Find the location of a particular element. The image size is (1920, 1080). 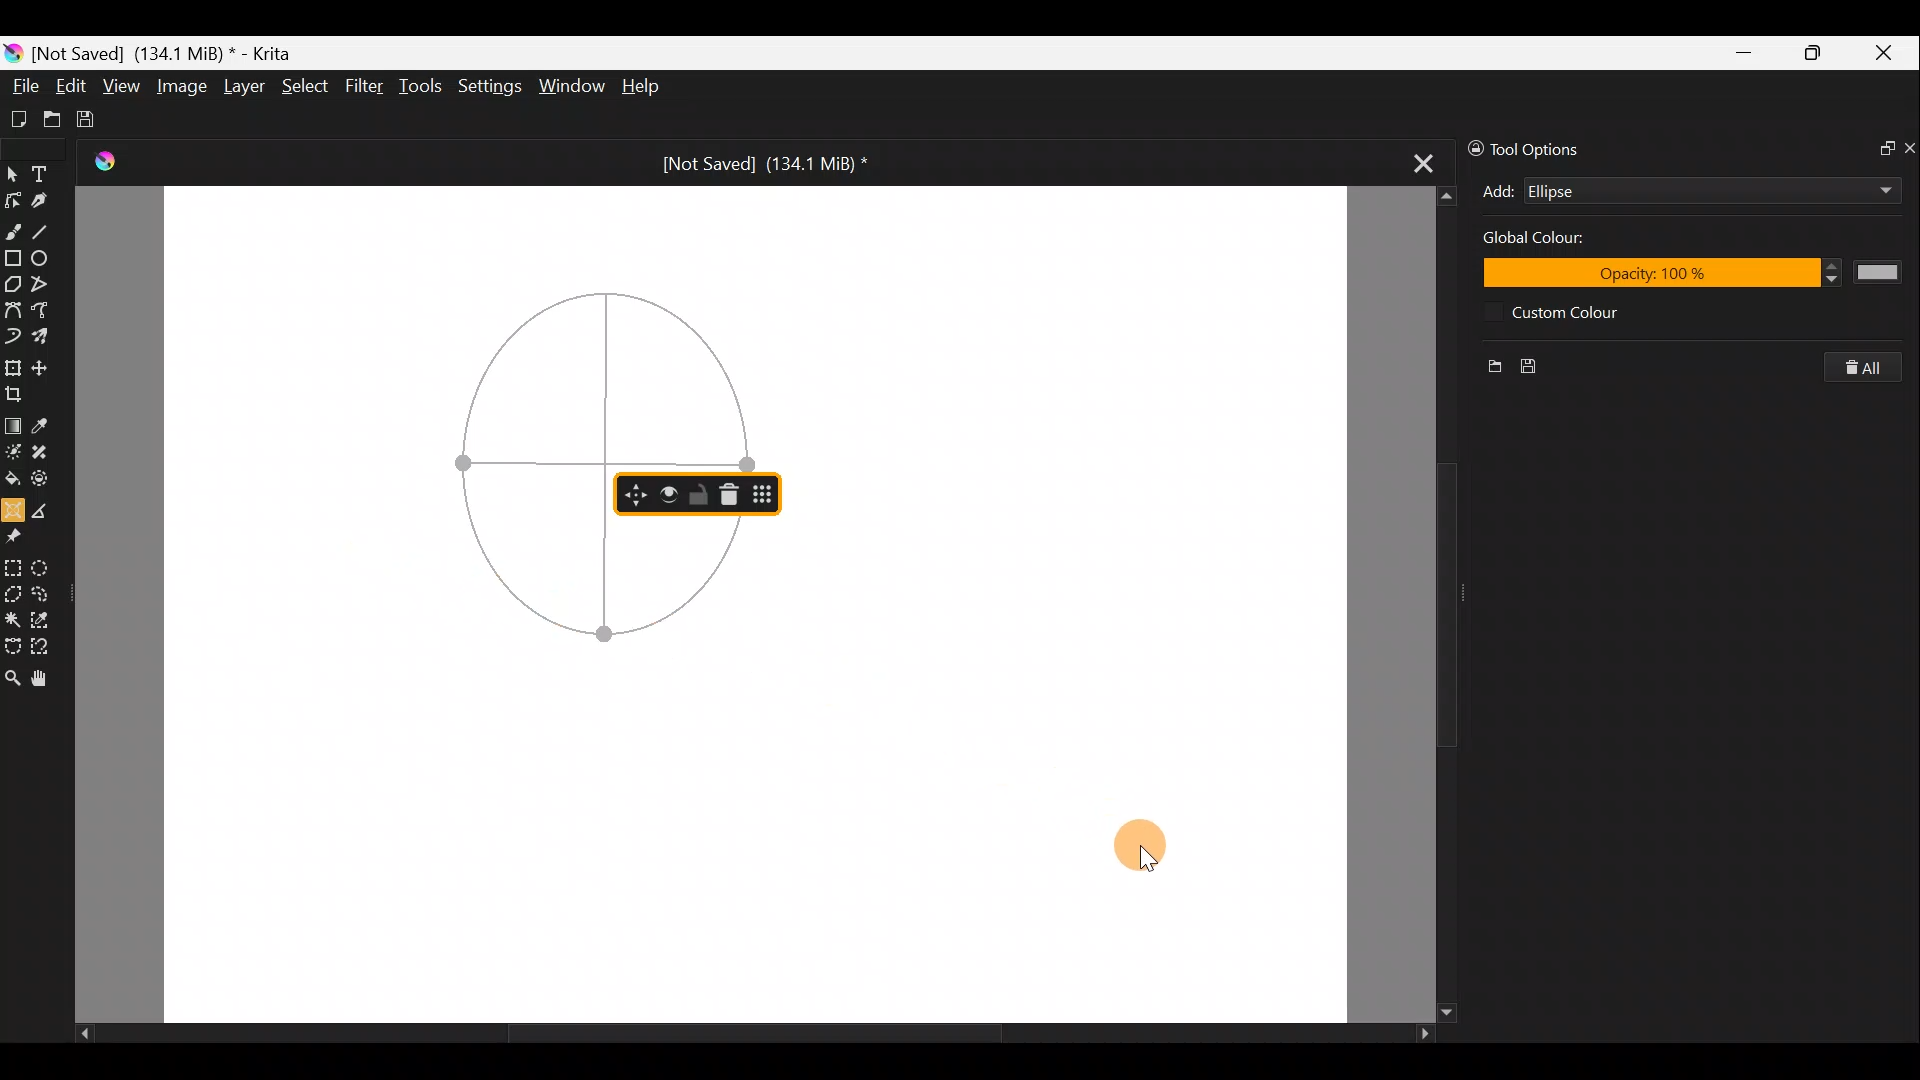

Delete all is located at coordinates (1865, 368).